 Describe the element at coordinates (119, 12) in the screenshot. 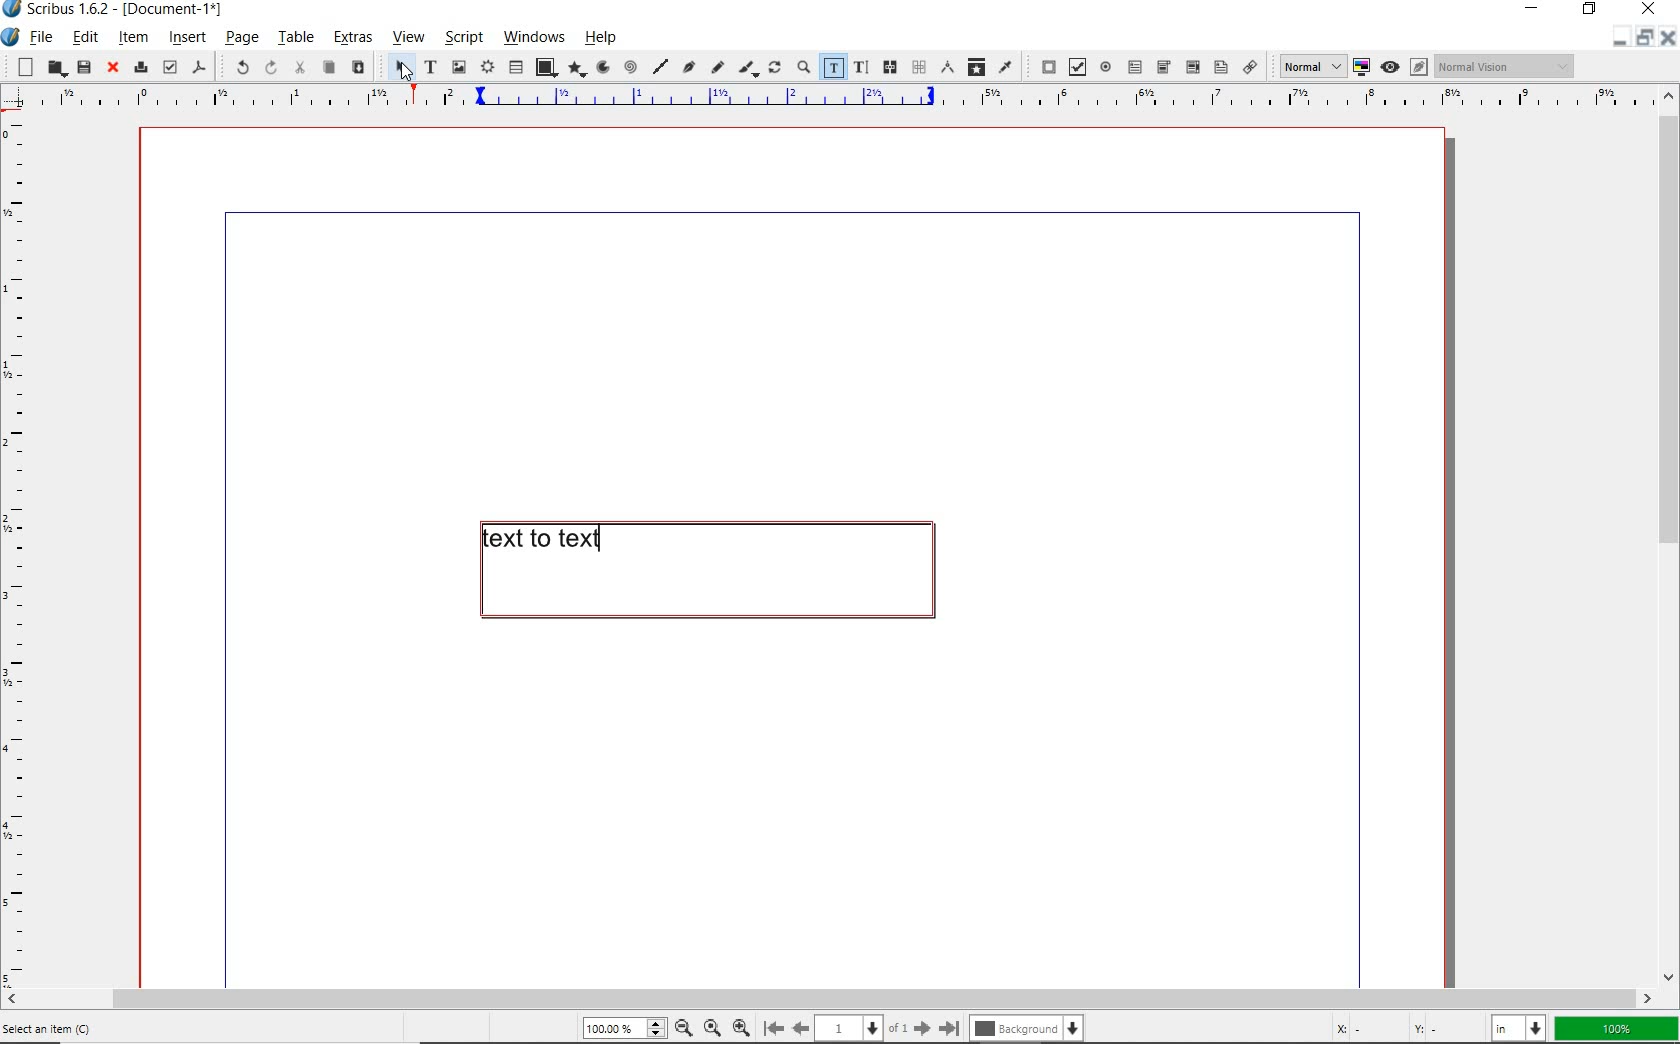

I see `Scribus 1.6.2 - [Document-1*]` at that location.